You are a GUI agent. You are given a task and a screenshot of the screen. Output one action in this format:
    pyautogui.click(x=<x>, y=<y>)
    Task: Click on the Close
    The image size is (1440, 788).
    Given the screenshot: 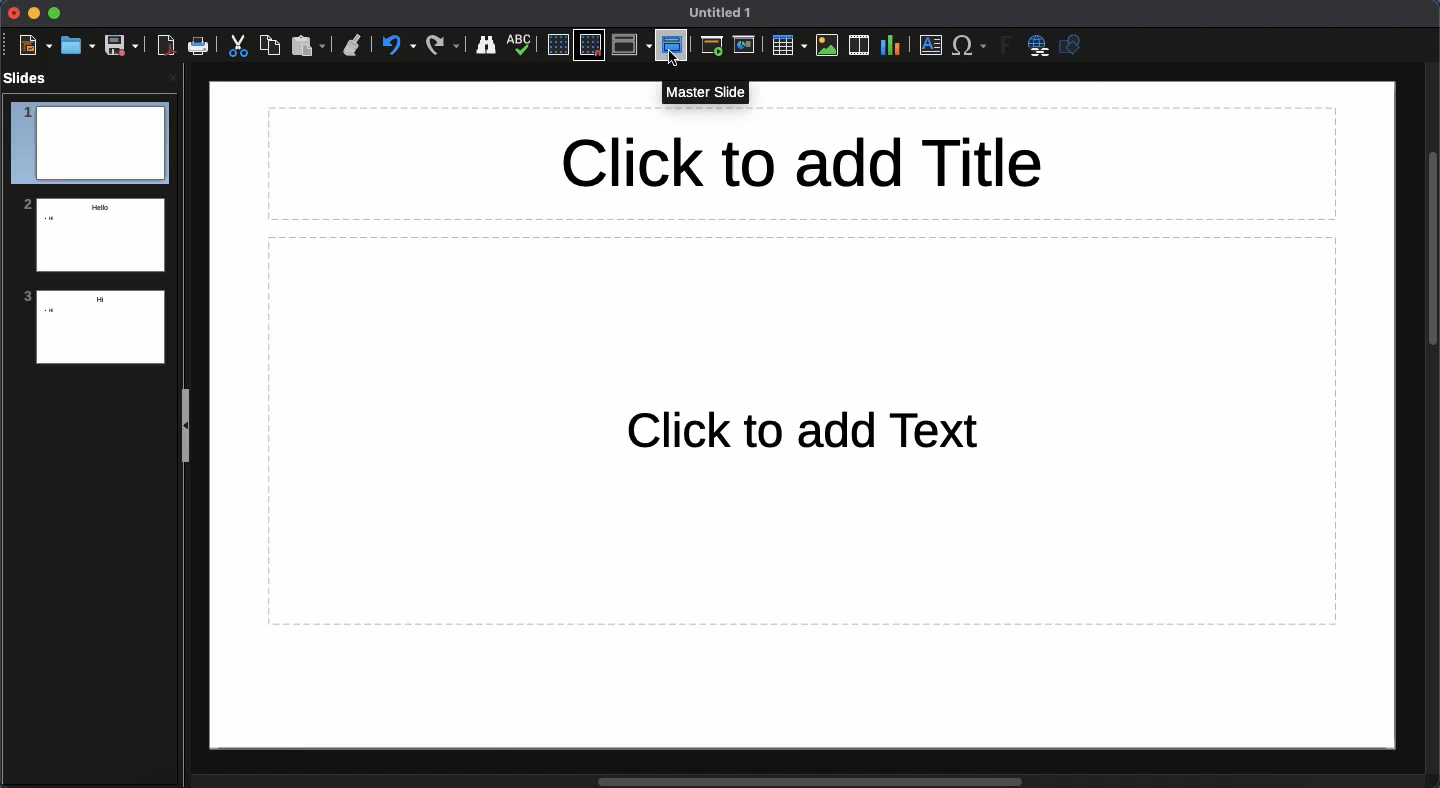 What is the action you would take?
    pyautogui.click(x=11, y=15)
    